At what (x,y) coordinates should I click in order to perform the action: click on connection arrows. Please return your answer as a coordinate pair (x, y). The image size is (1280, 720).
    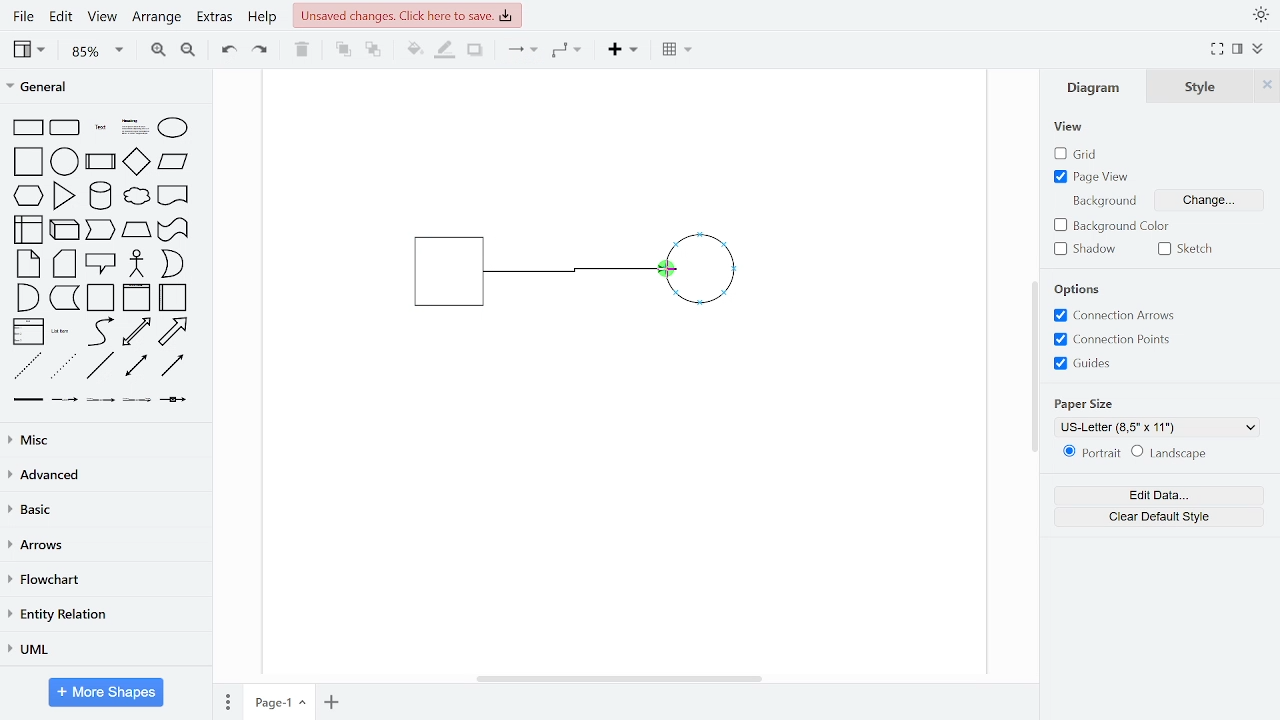
    Looking at the image, I should click on (1111, 316).